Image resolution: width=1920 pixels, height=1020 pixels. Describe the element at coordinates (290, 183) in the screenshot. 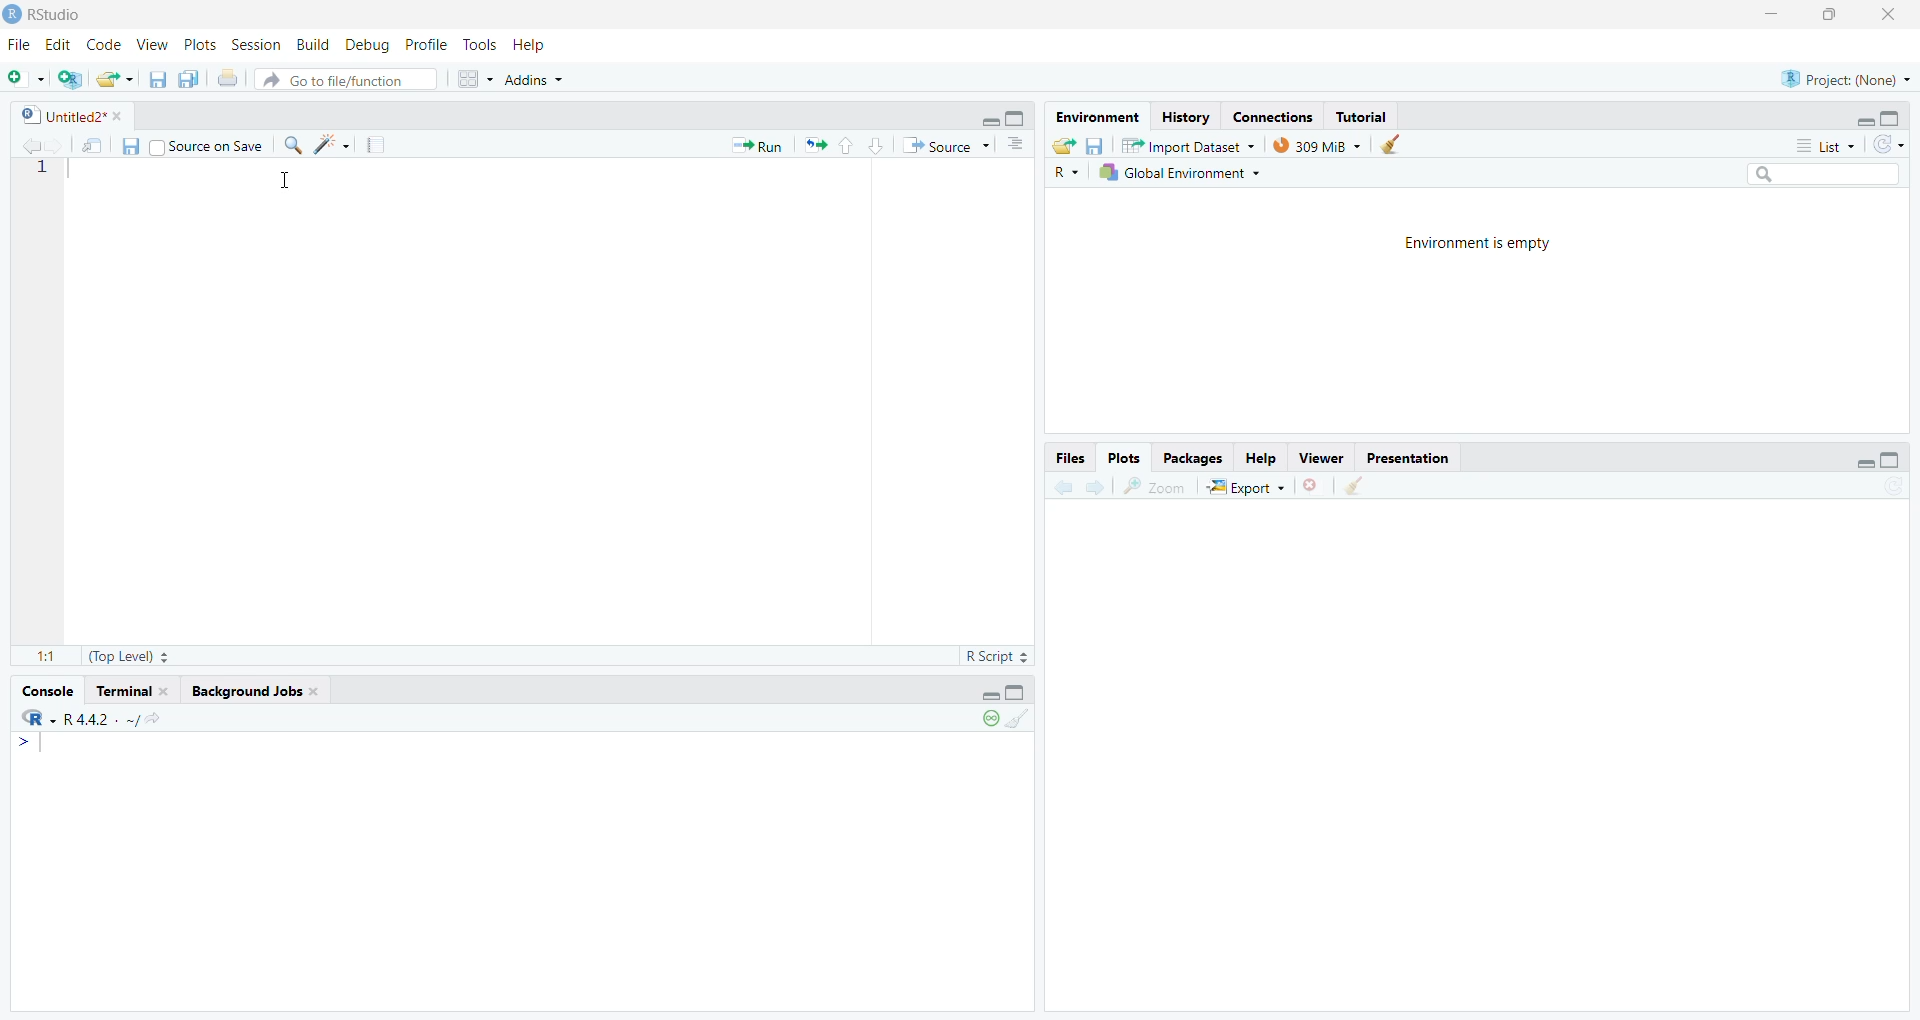

I see `cursor` at that location.